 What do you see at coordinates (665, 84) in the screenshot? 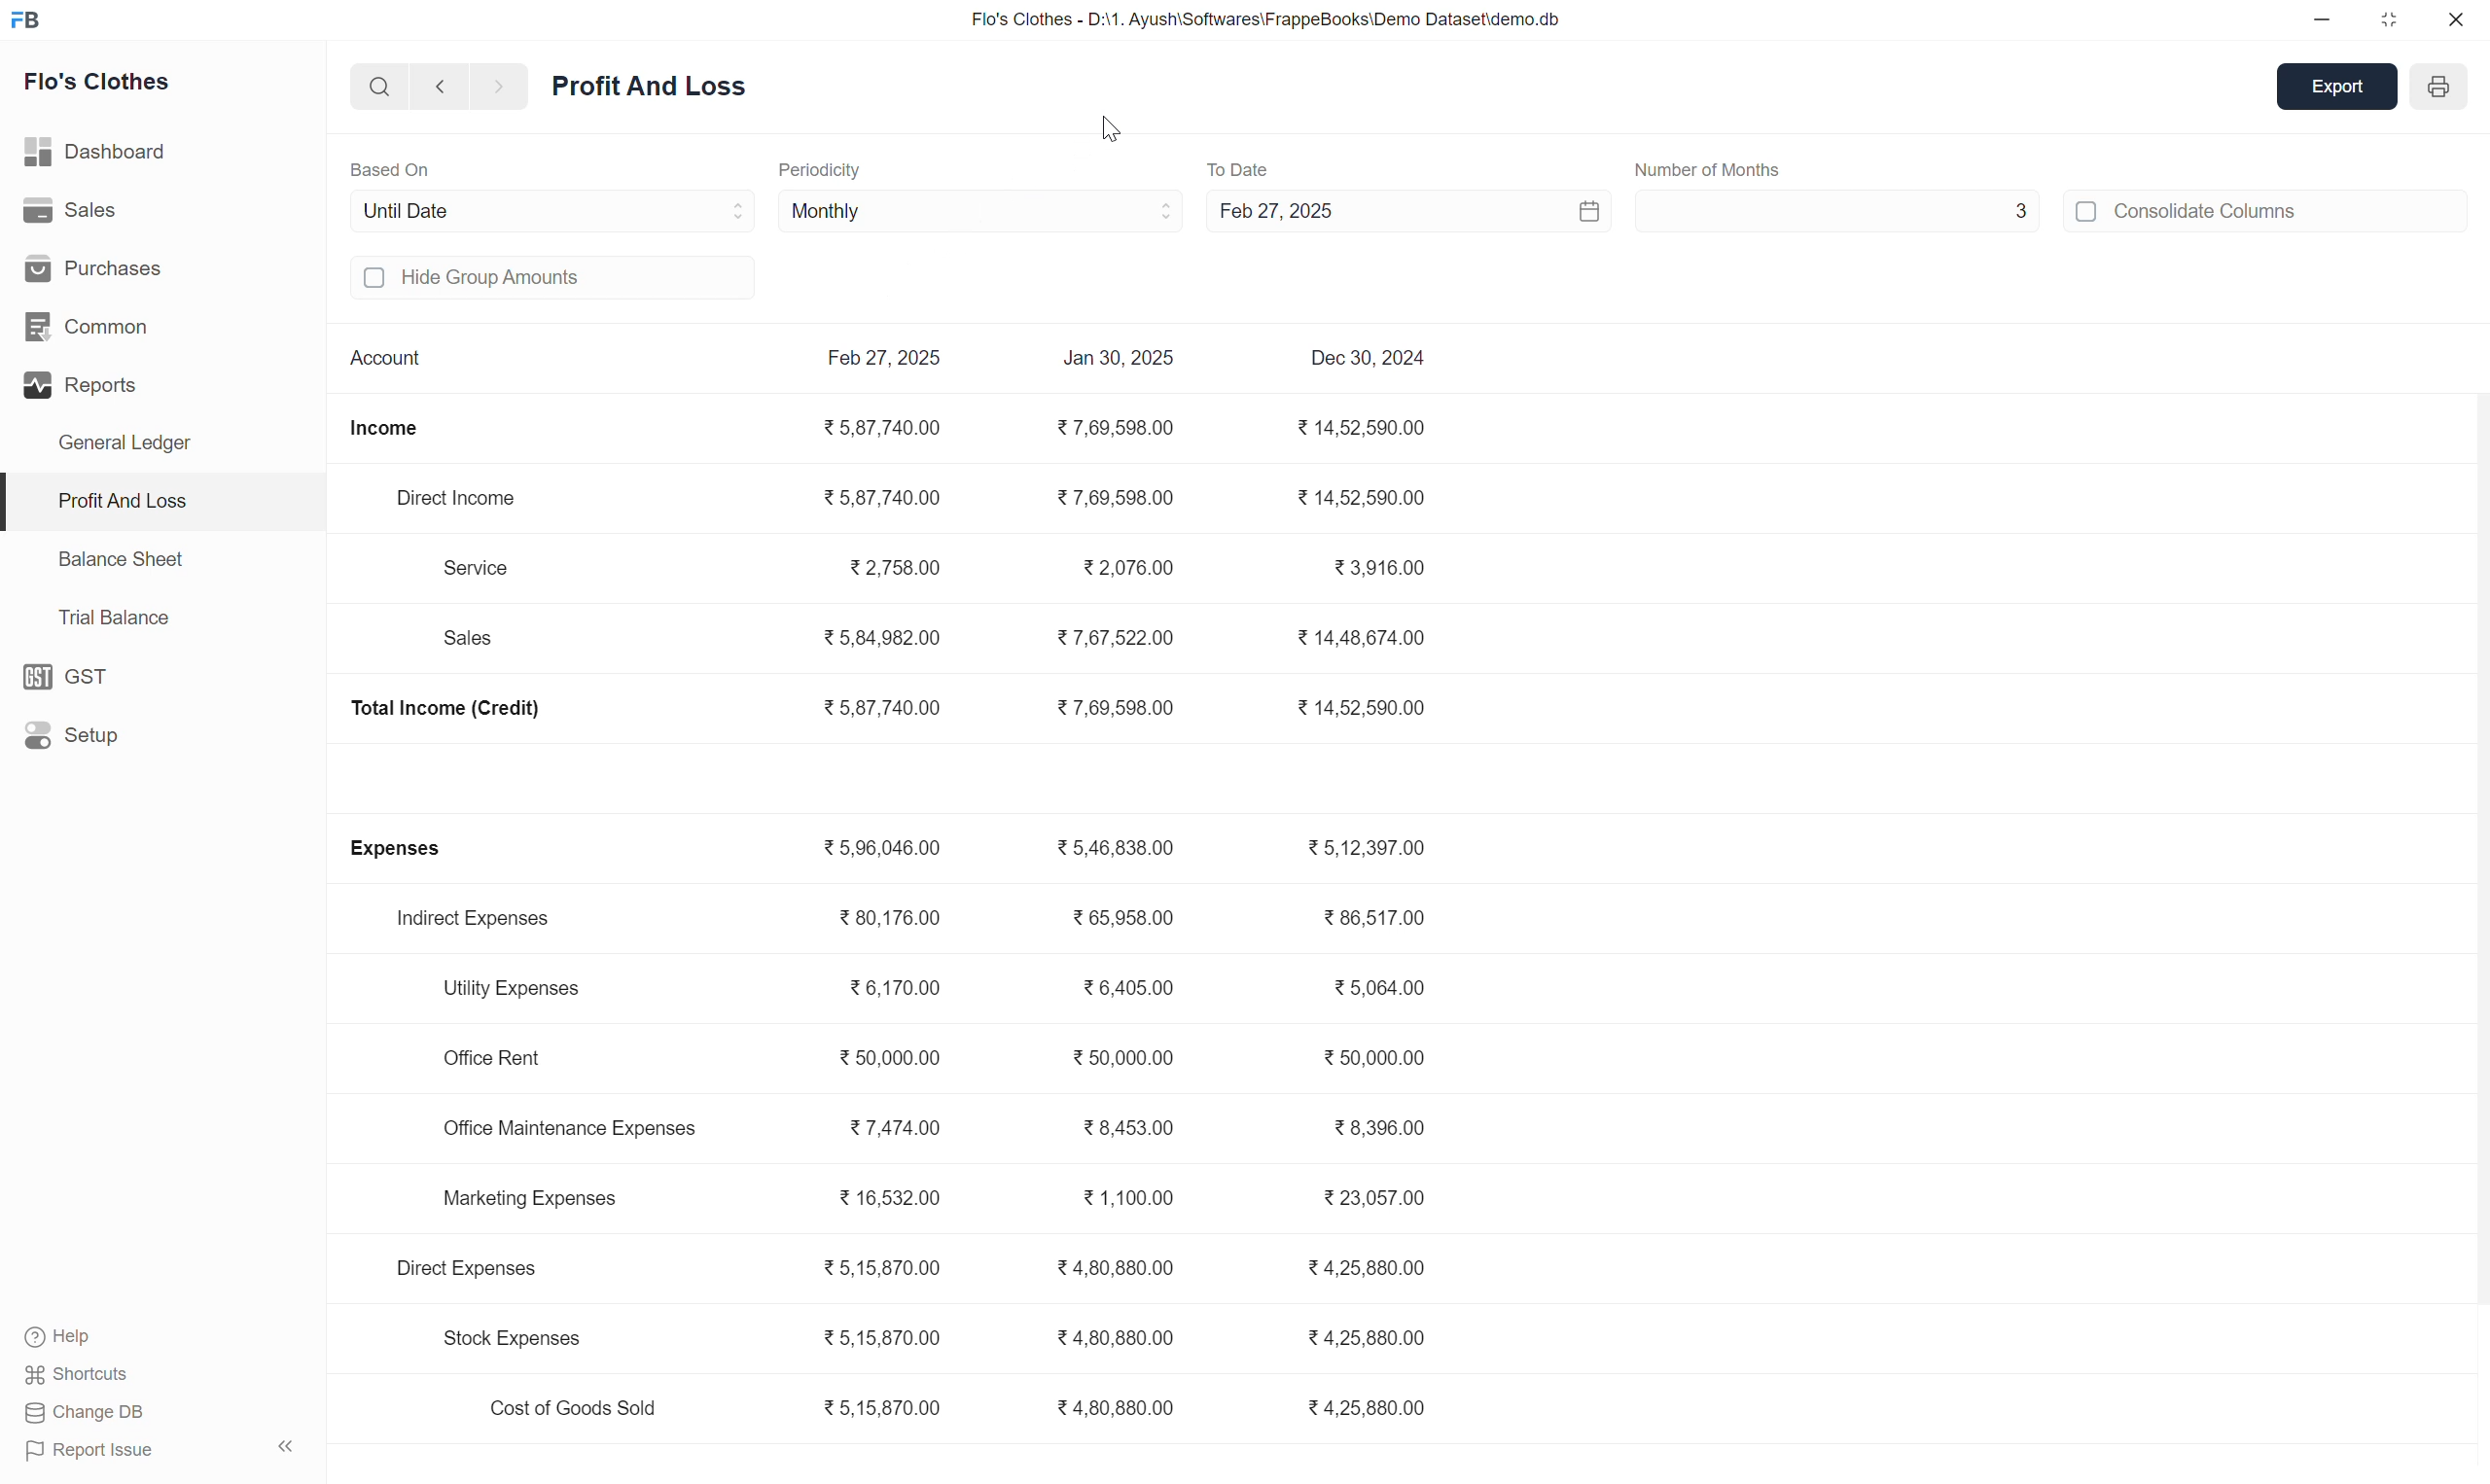
I see `Profit and Loss` at bounding box center [665, 84].